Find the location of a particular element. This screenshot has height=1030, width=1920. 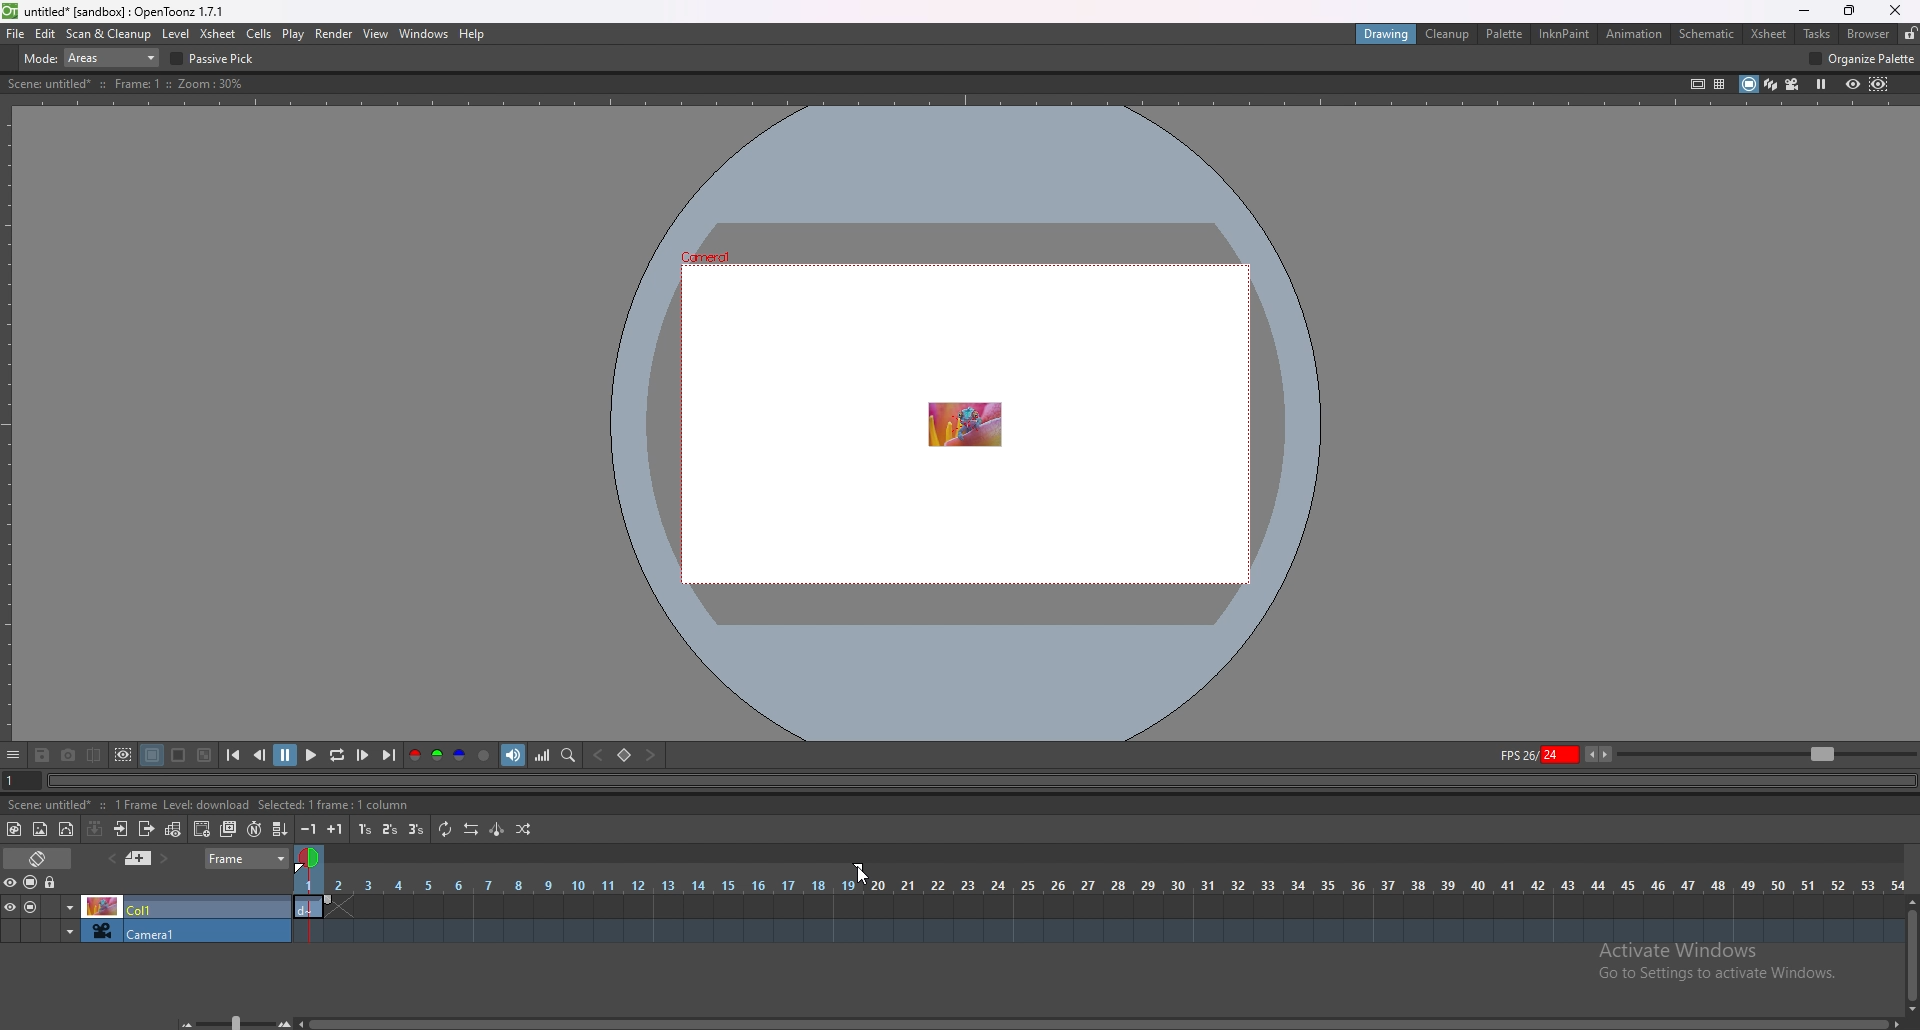

windows is located at coordinates (424, 34).